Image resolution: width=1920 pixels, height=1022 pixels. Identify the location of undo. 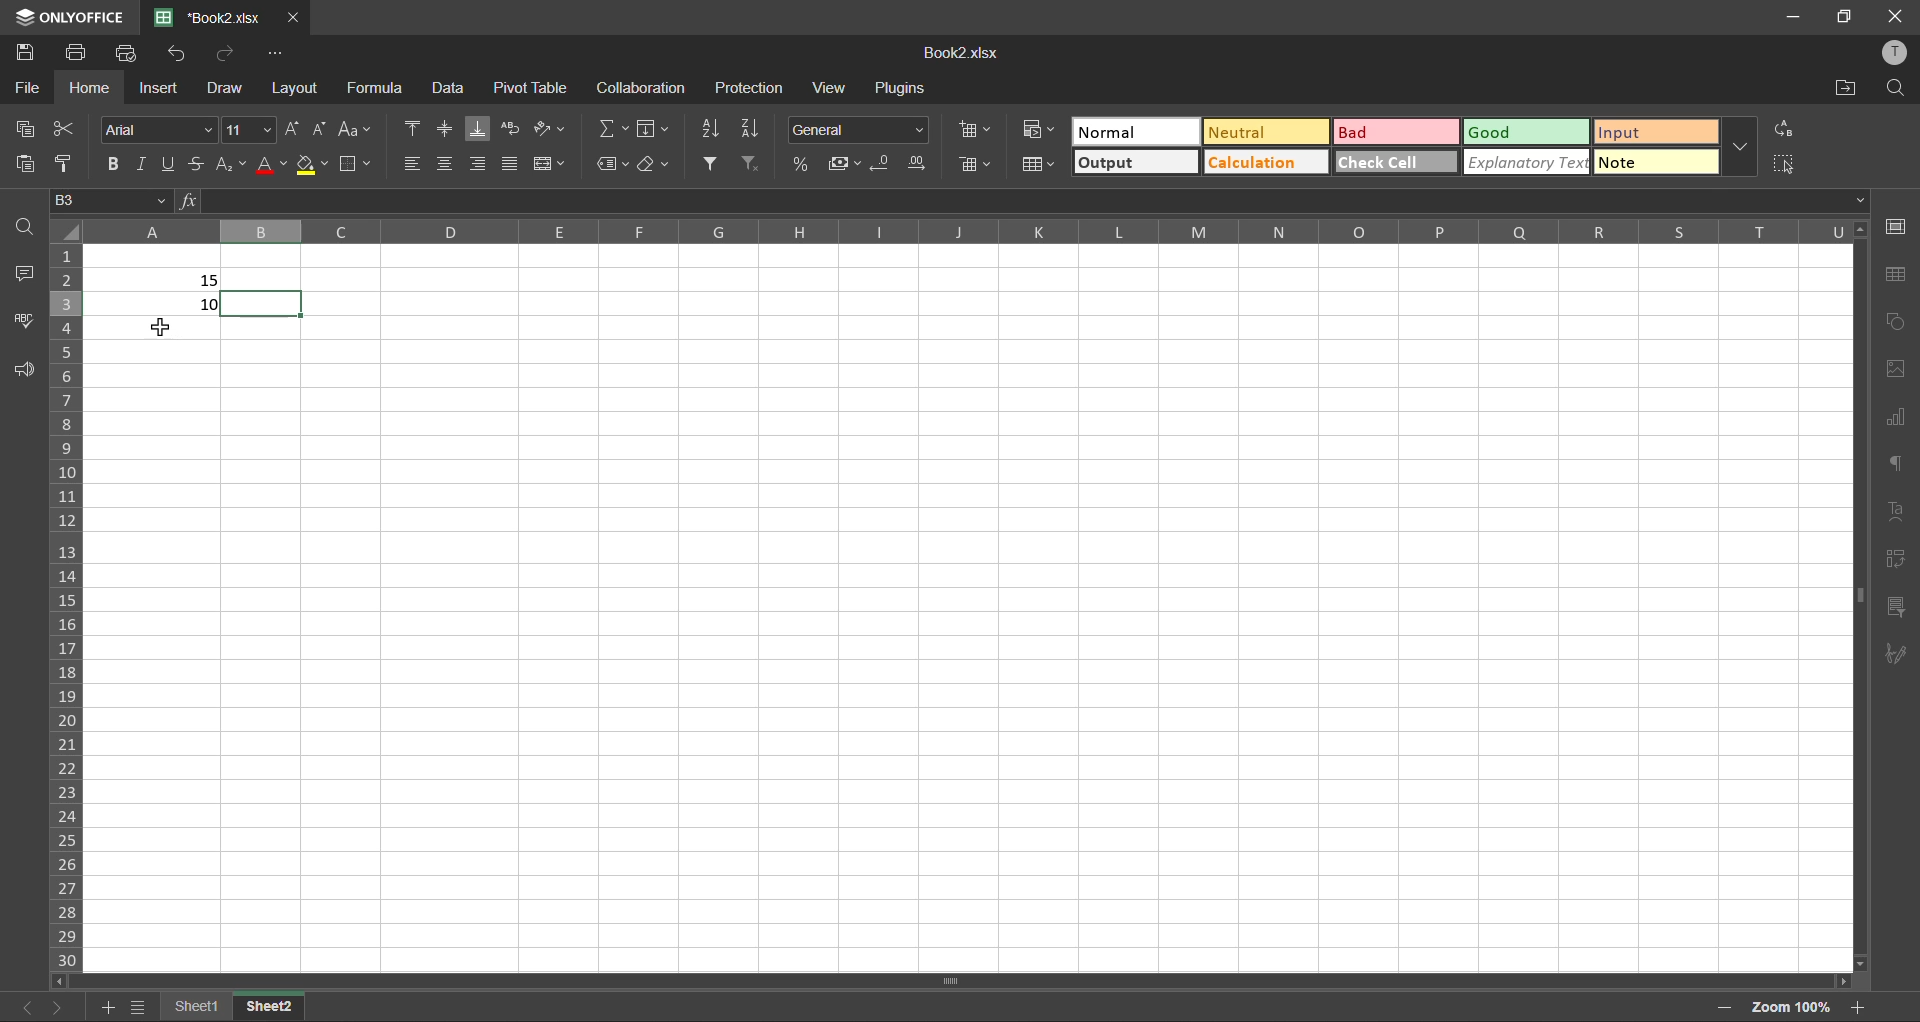
(182, 54).